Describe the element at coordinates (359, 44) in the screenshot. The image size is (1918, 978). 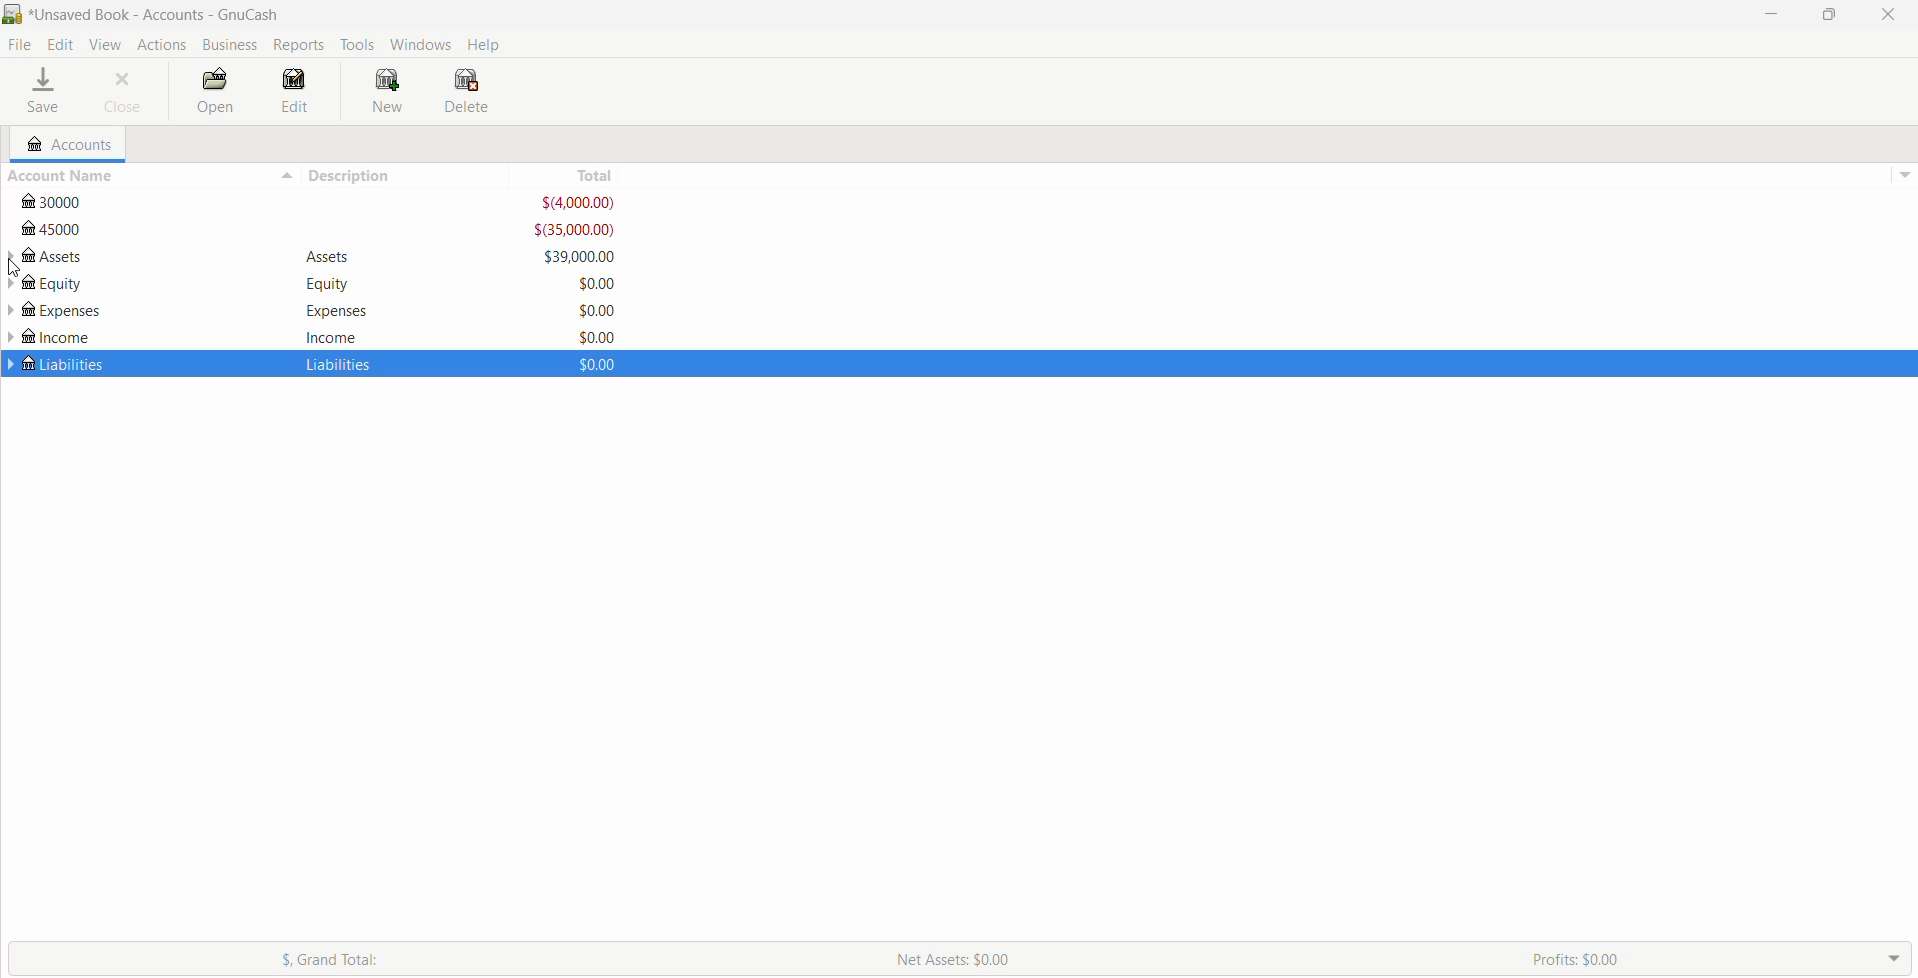
I see `Tools` at that location.